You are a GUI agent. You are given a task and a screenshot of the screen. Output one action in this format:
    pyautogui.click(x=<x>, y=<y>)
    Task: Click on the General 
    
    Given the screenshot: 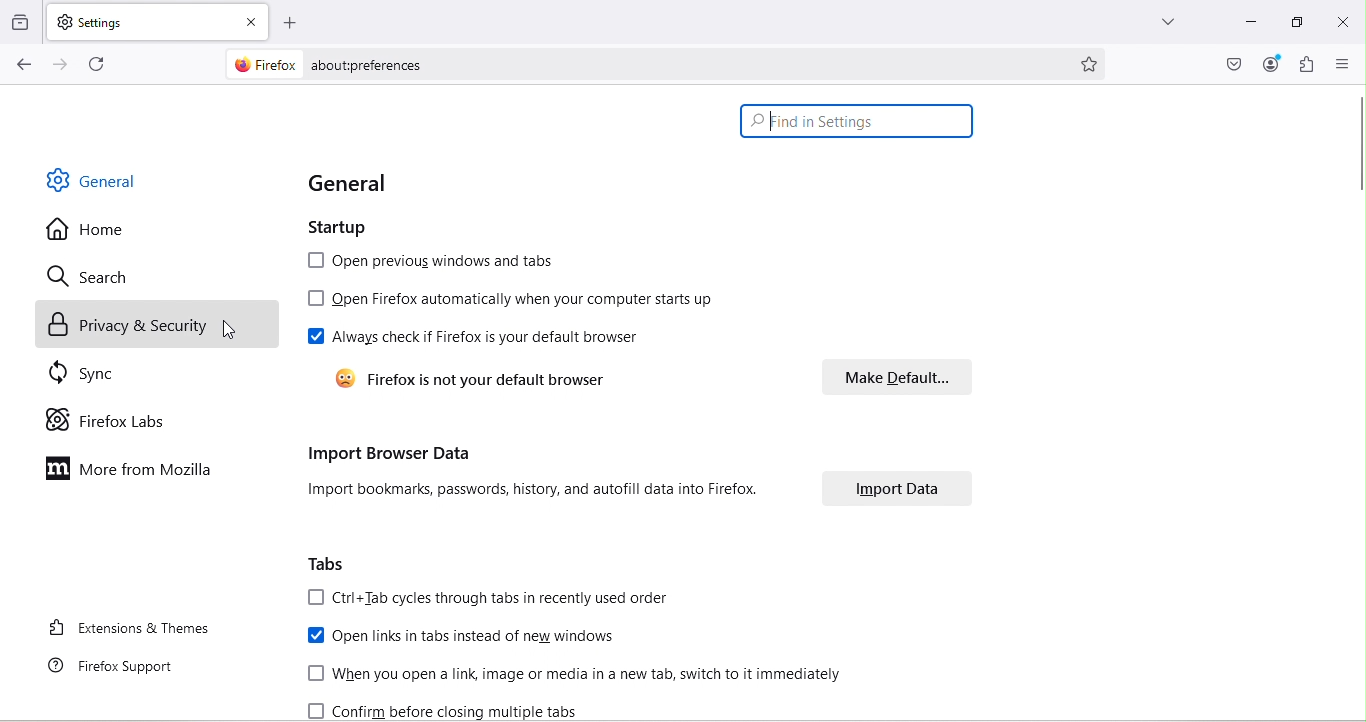 What is the action you would take?
    pyautogui.click(x=401, y=187)
    